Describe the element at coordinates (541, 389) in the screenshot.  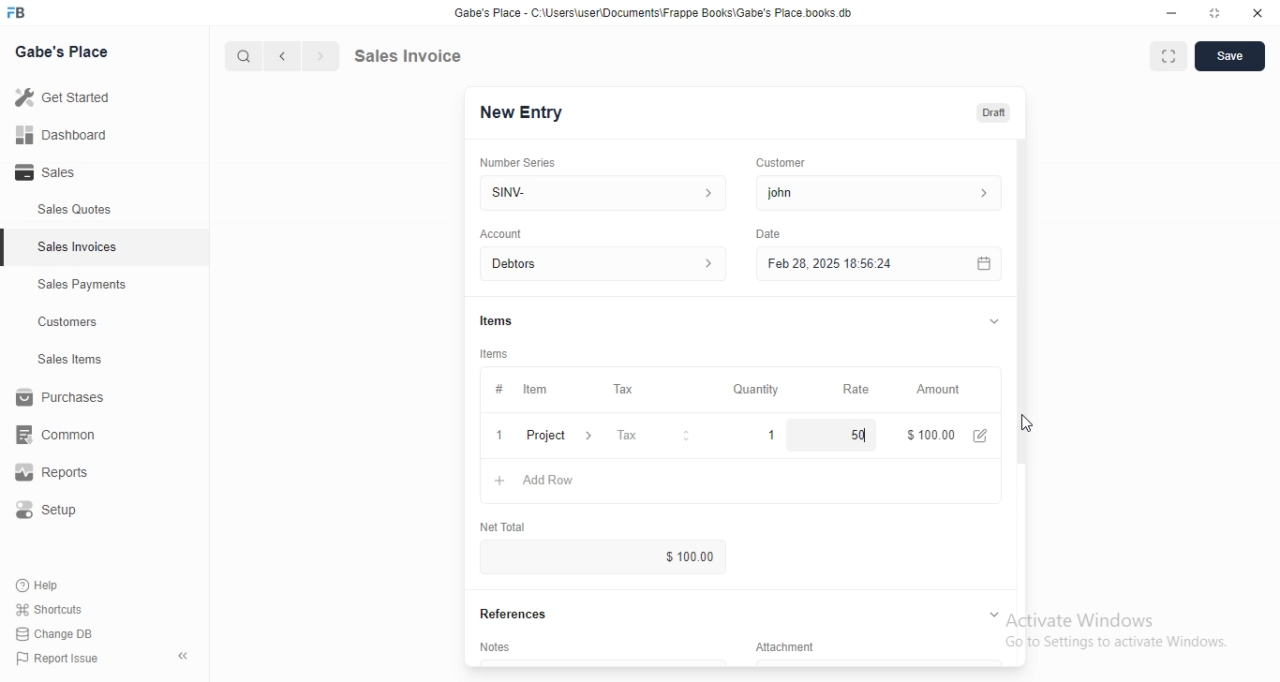
I see `tem` at that location.